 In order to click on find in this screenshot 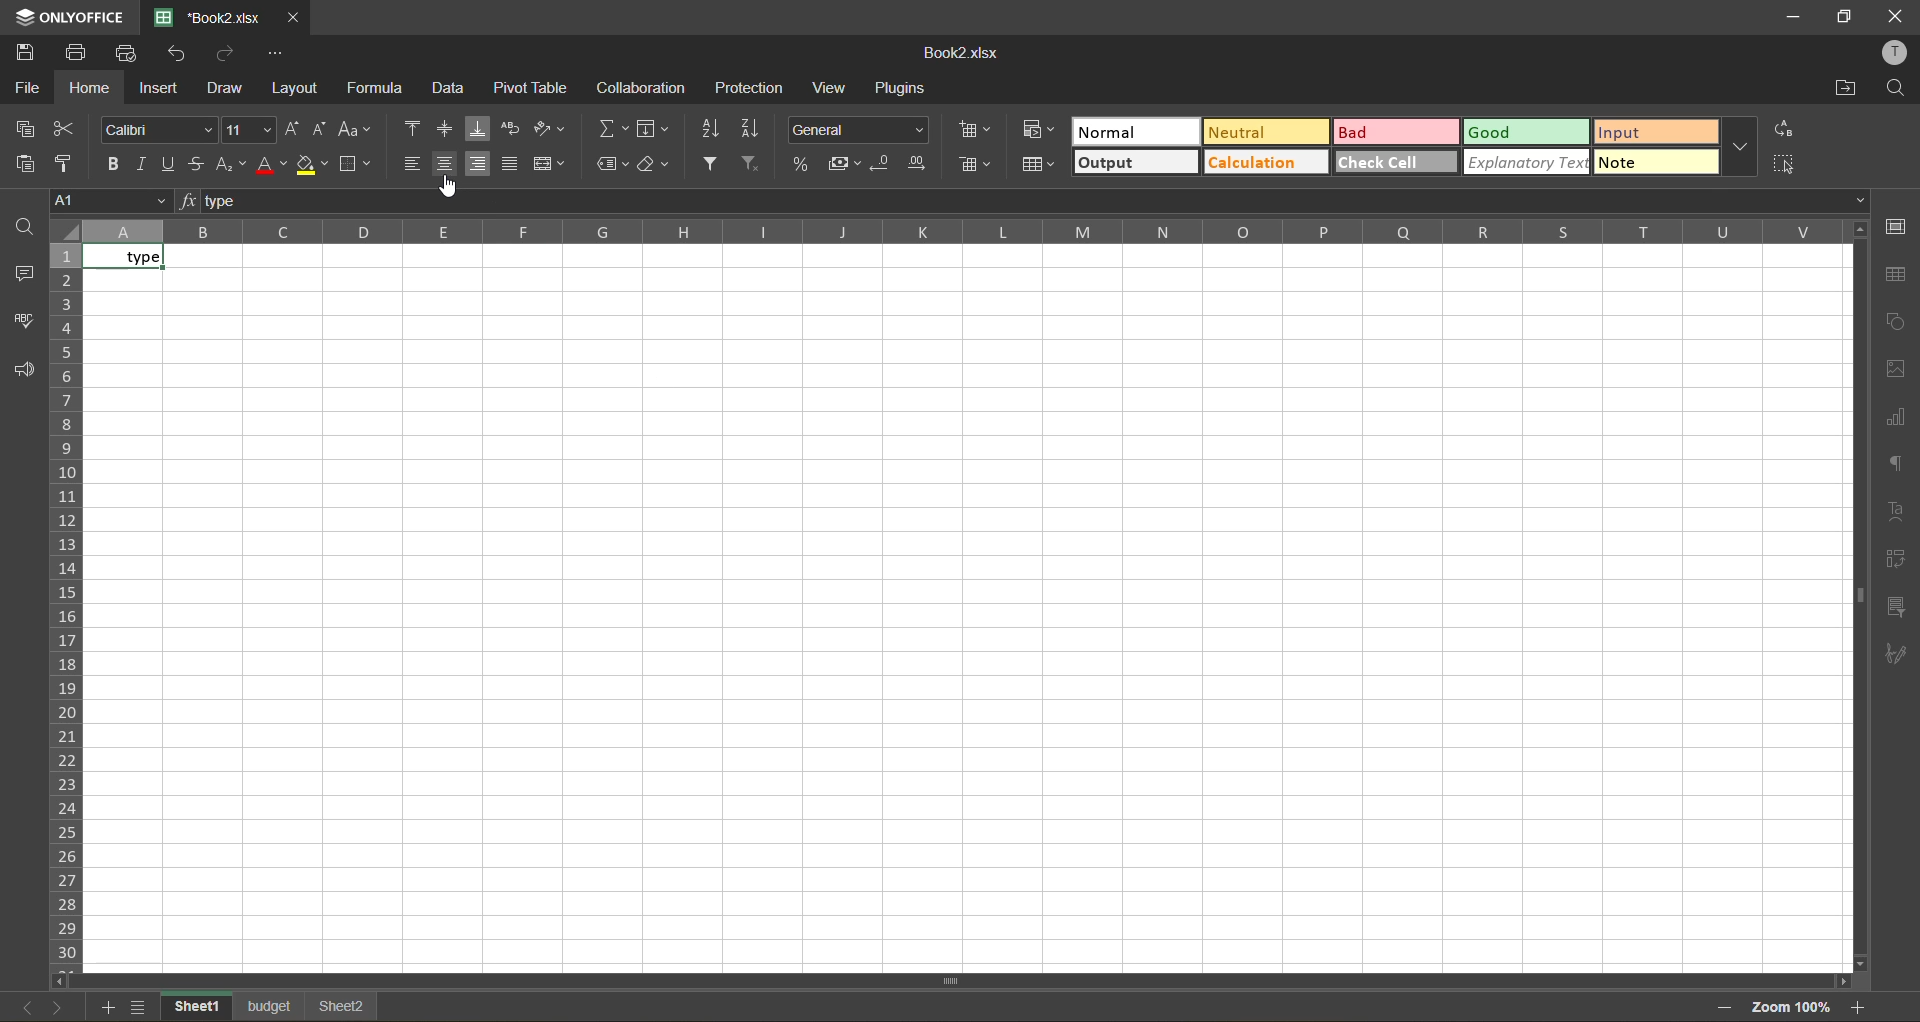, I will do `click(1897, 93)`.